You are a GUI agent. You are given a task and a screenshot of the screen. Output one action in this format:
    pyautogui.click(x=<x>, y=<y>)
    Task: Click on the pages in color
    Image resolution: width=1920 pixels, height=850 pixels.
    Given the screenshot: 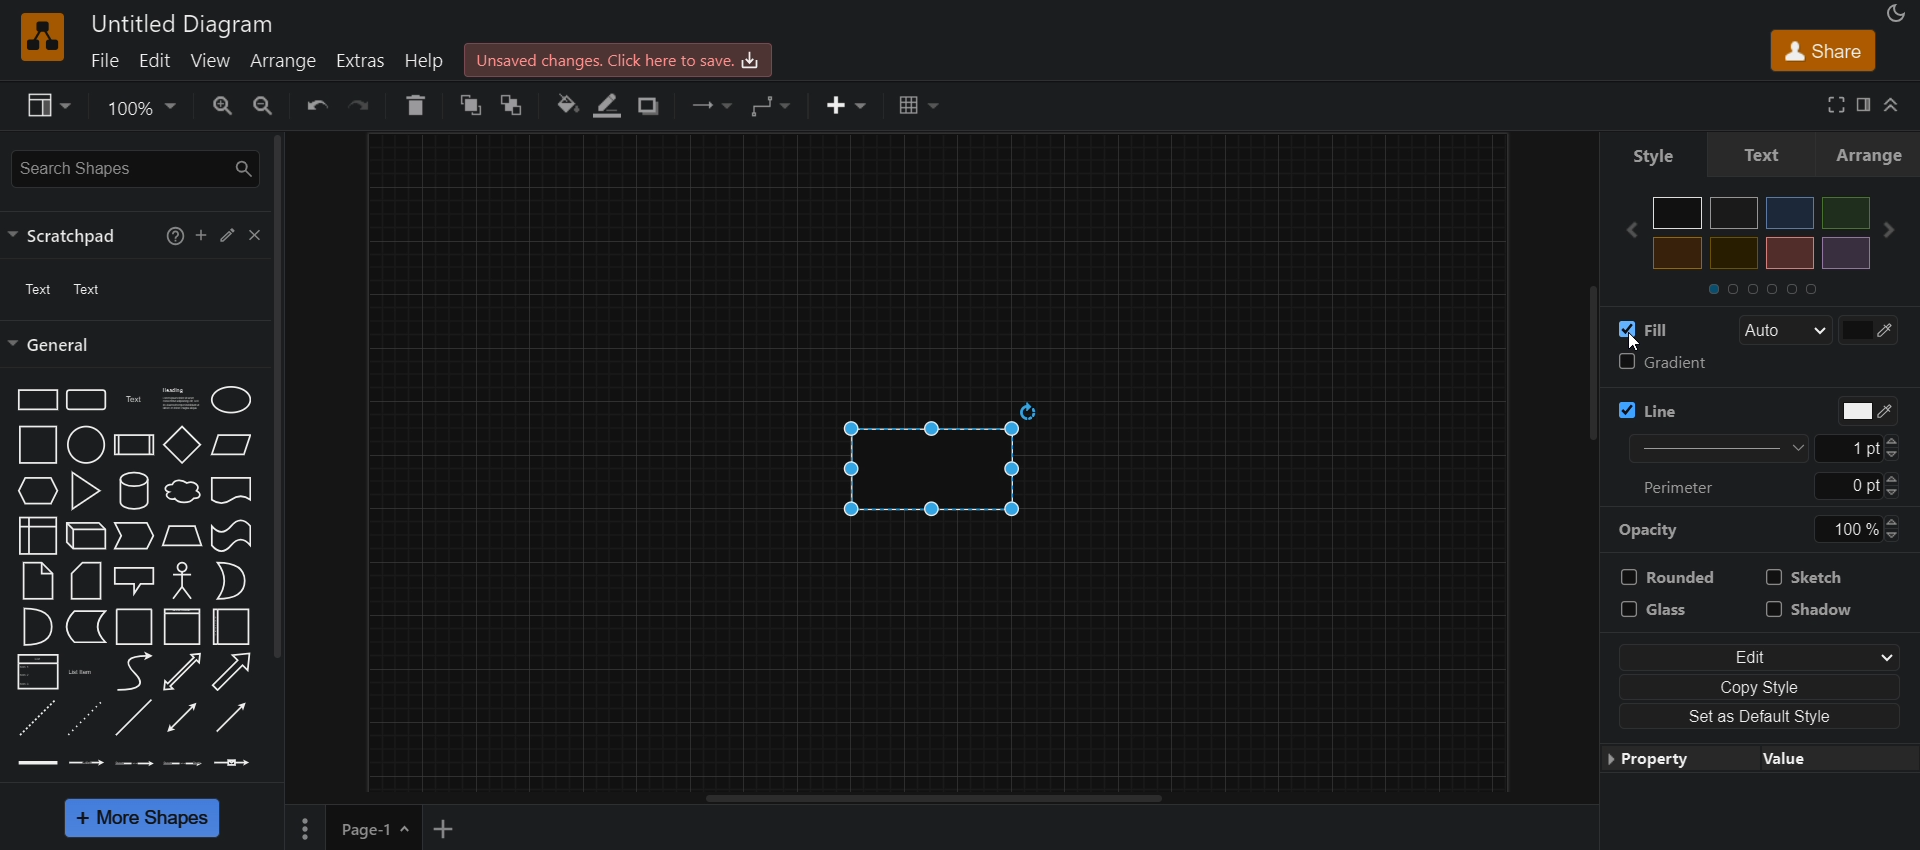 What is the action you would take?
    pyautogui.click(x=1775, y=289)
    